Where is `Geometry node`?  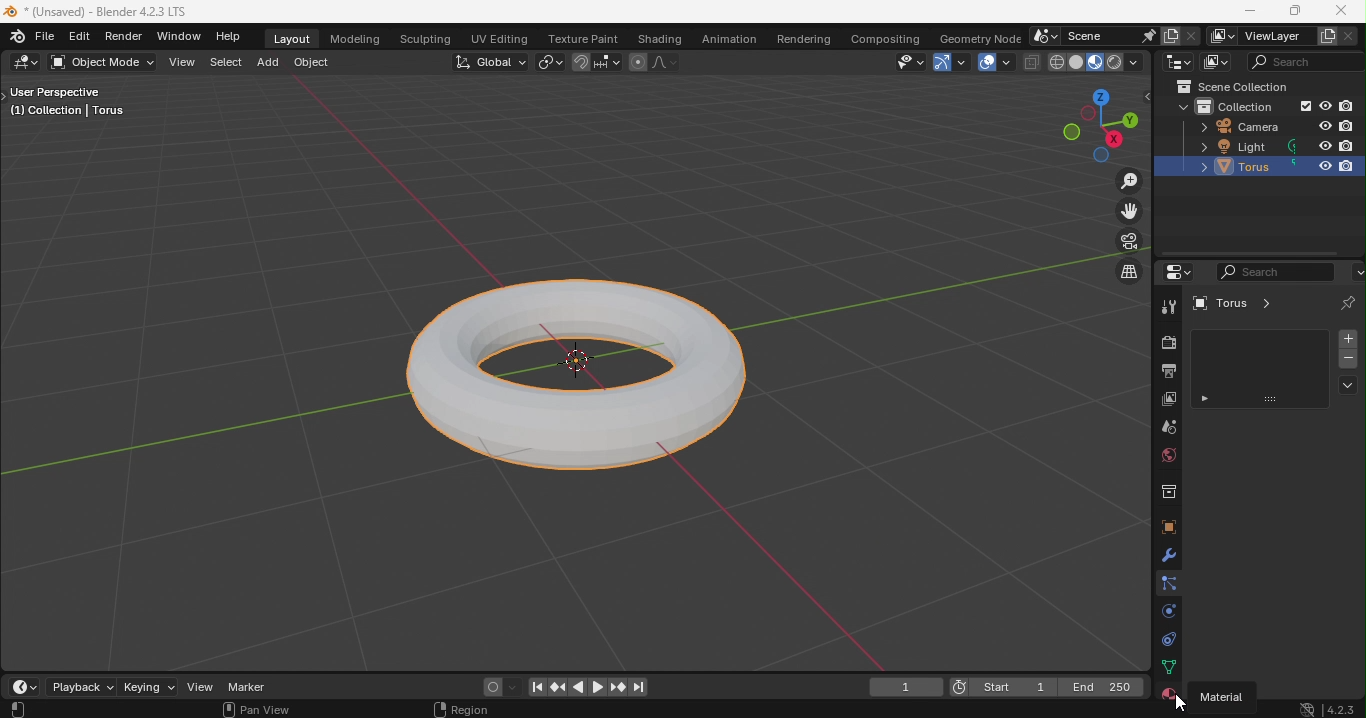 Geometry node is located at coordinates (979, 36).